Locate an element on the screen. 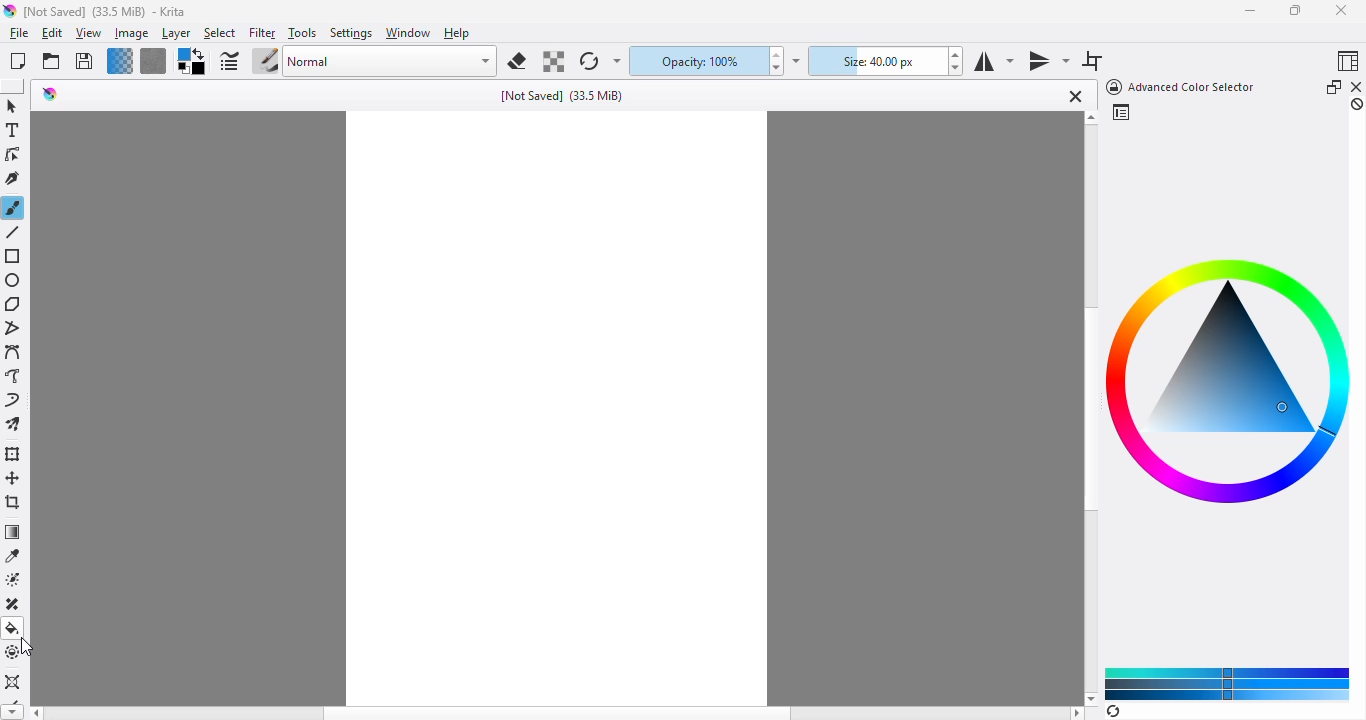  color models and components is located at coordinates (1228, 683).